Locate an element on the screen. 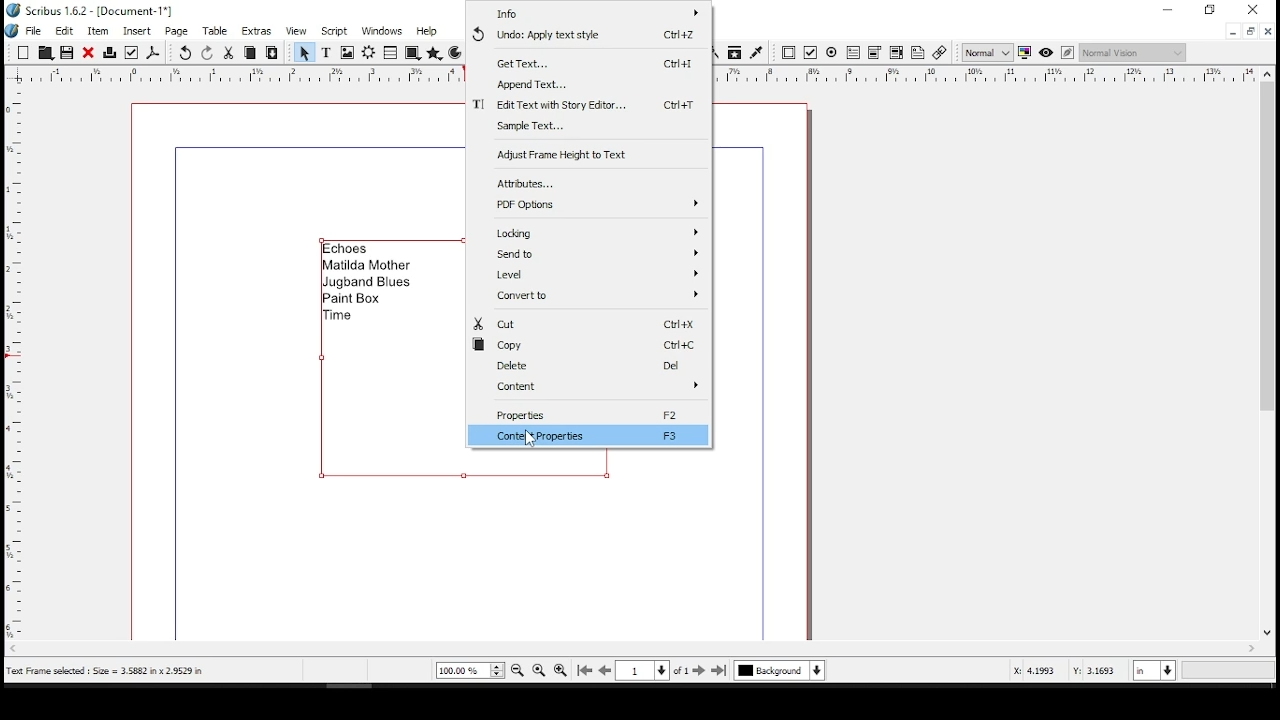 This screenshot has width=1280, height=720. Y: 3.1693 is located at coordinates (1095, 671).